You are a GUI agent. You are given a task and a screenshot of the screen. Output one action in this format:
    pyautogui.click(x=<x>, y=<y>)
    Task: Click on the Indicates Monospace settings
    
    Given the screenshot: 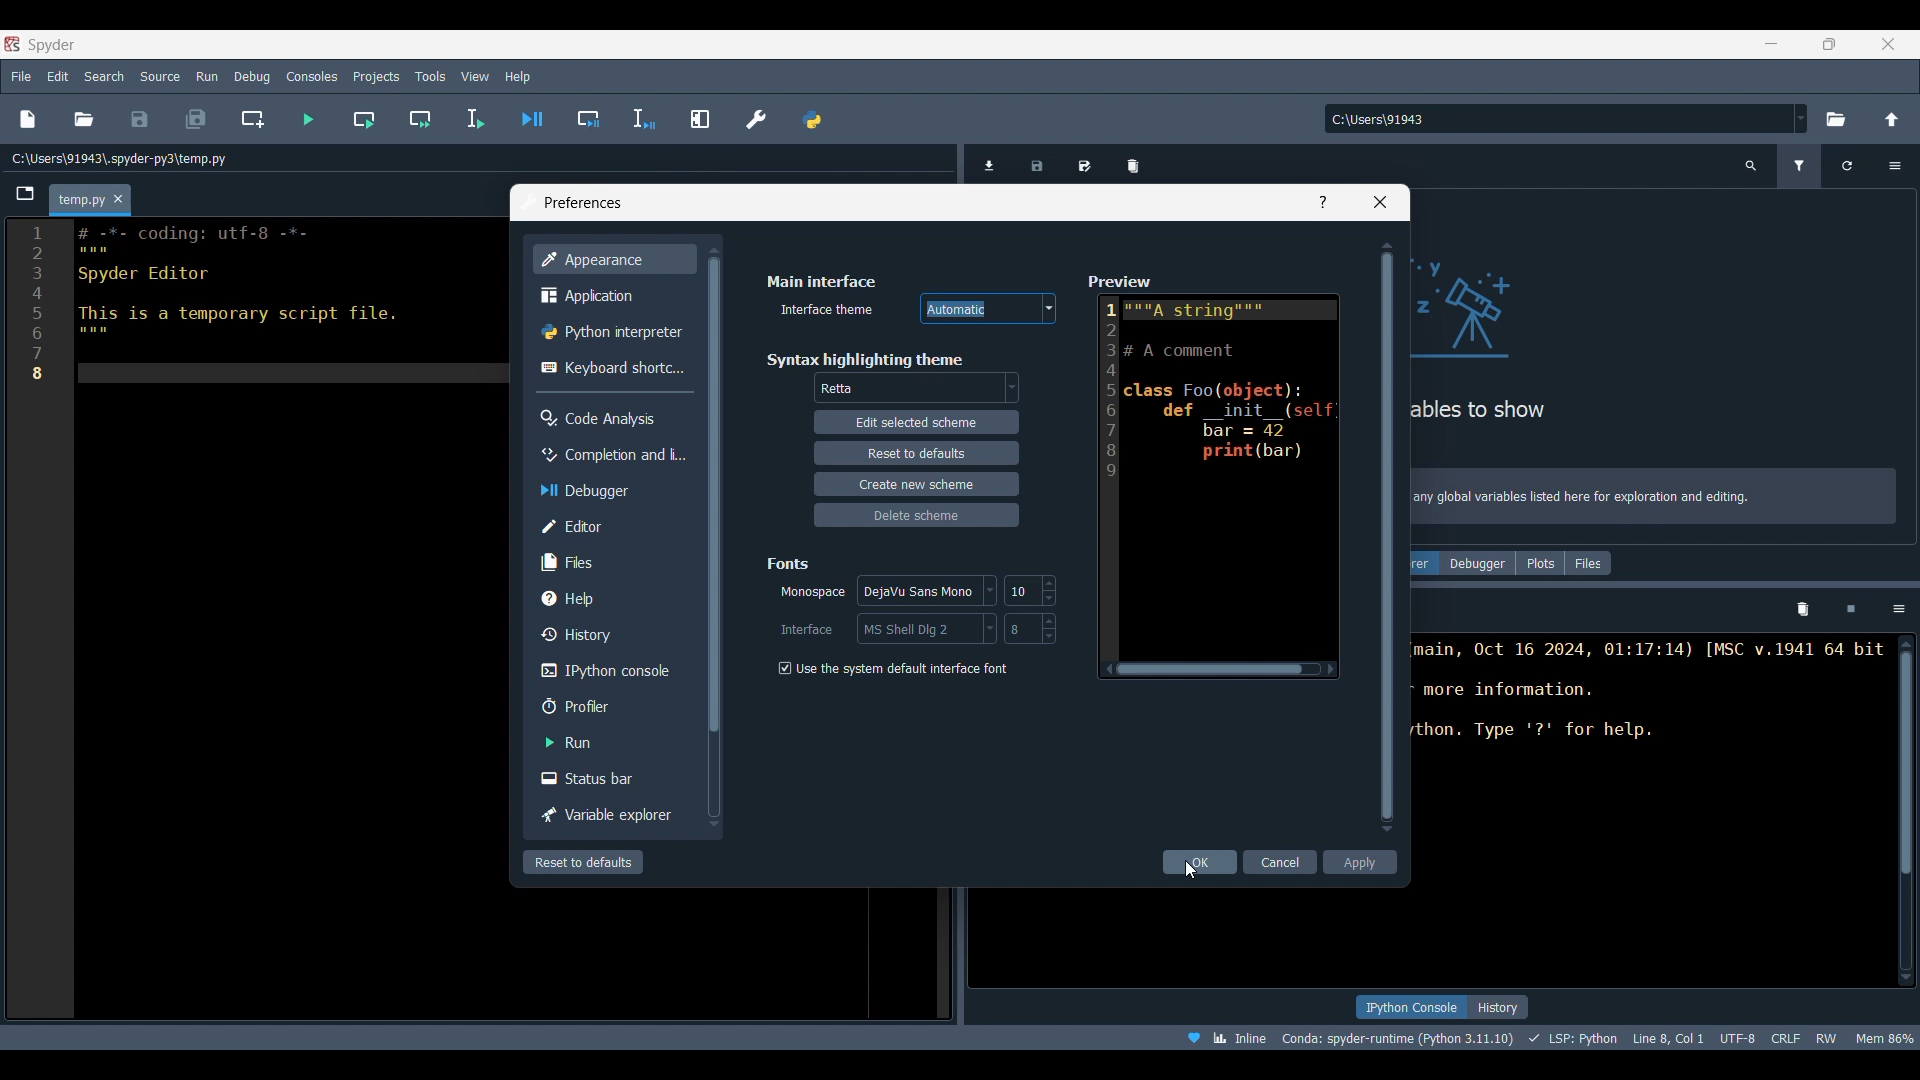 What is the action you would take?
    pyautogui.click(x=813, y=593)
    